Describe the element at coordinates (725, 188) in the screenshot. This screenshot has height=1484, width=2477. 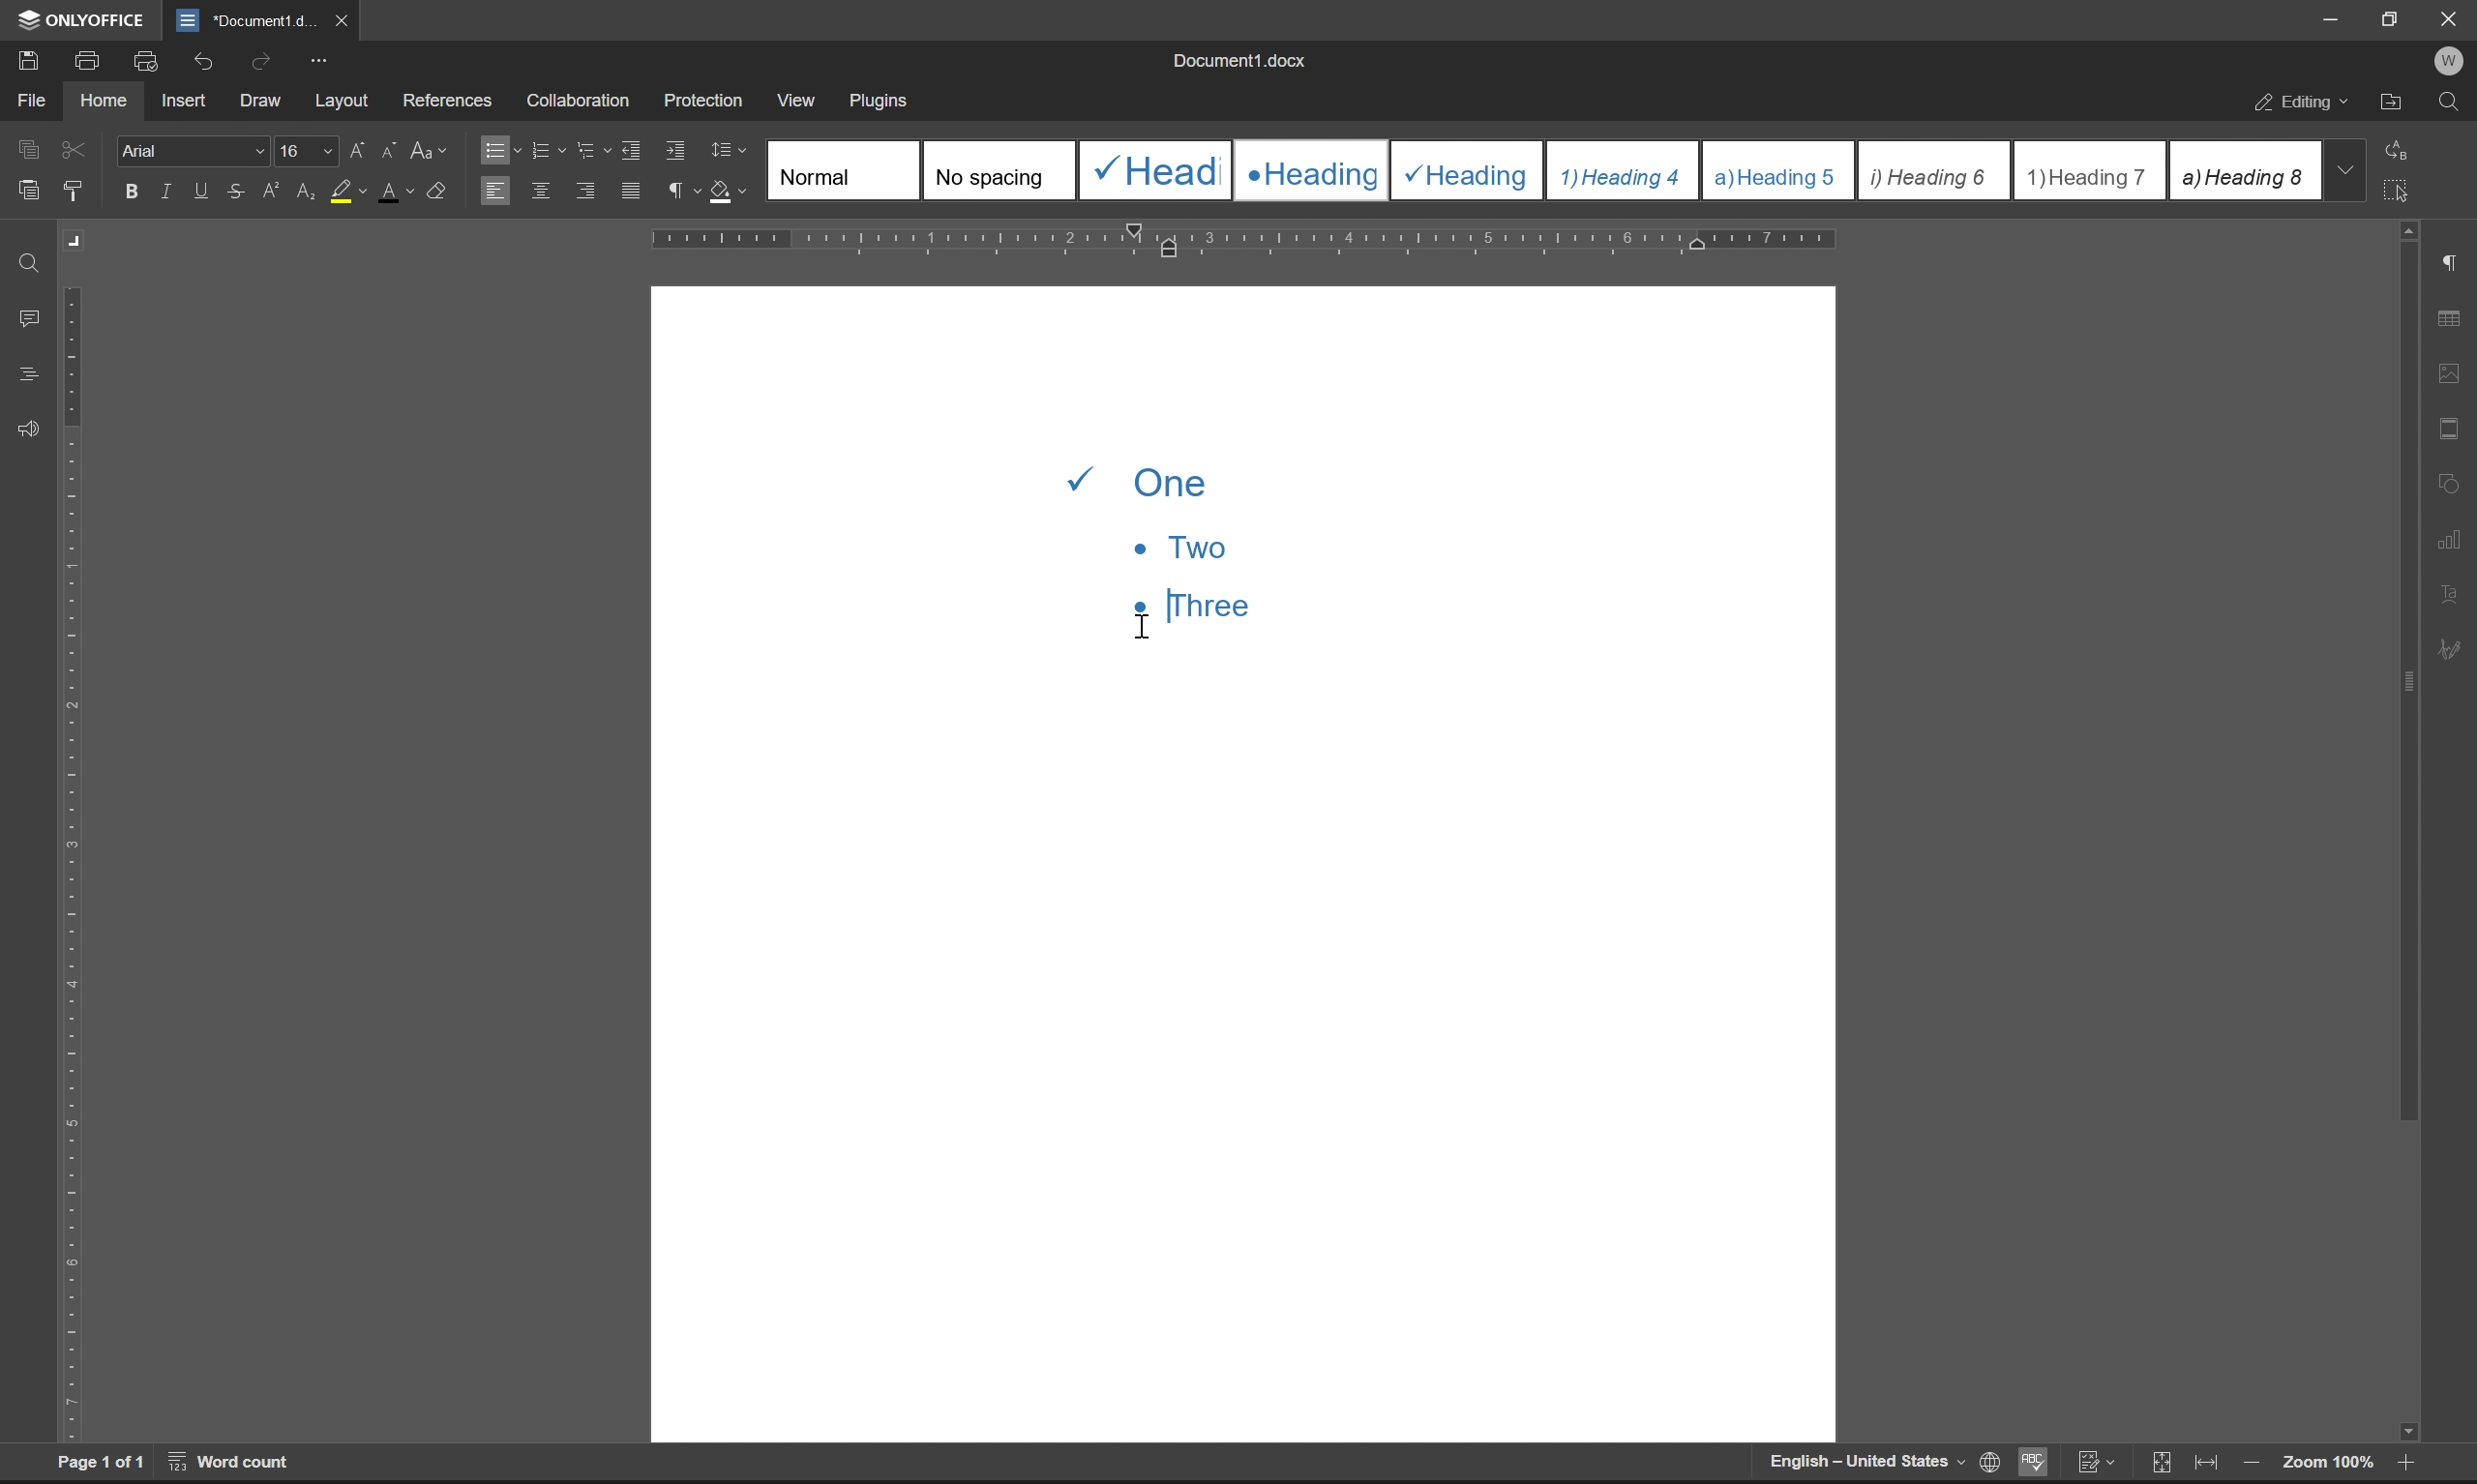
I see `shading` at that location.